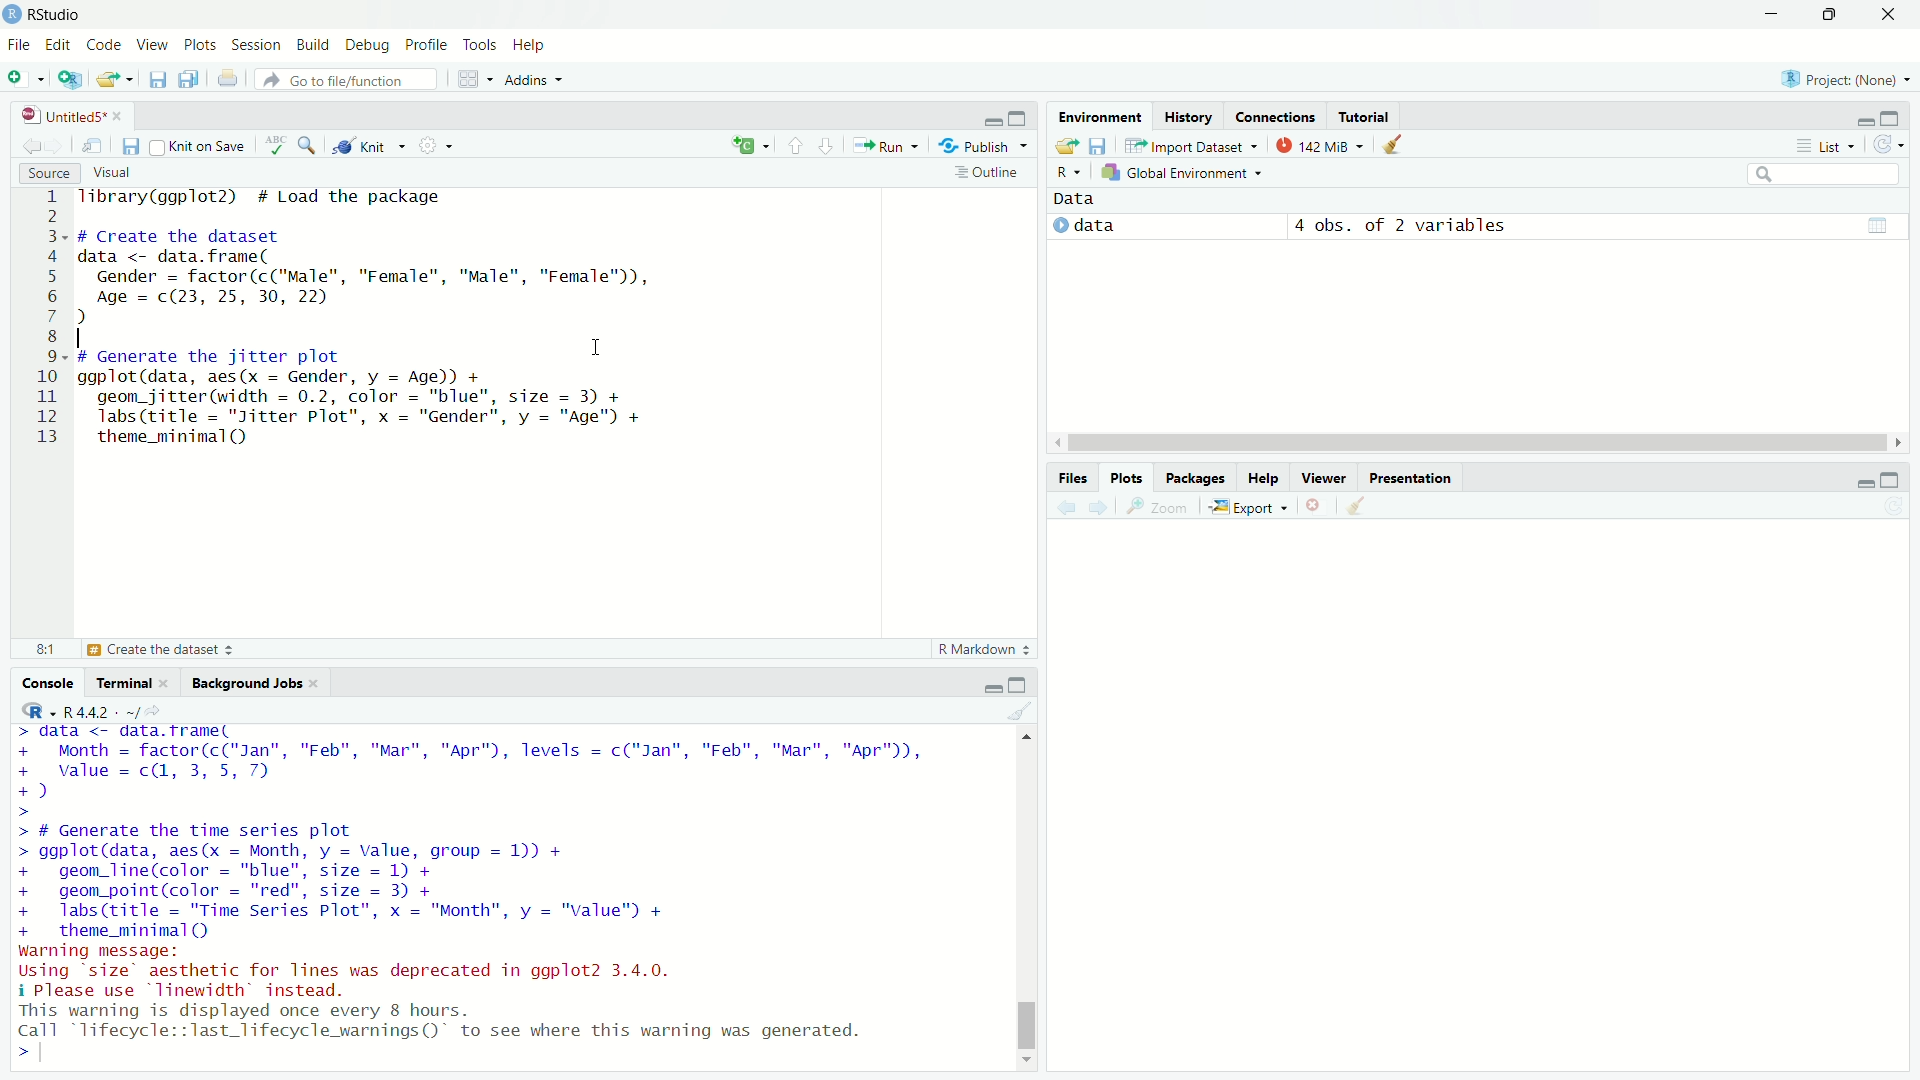 This screenshot has height=1080, width=1920. I want to click on viewer, so click(1322, 480).